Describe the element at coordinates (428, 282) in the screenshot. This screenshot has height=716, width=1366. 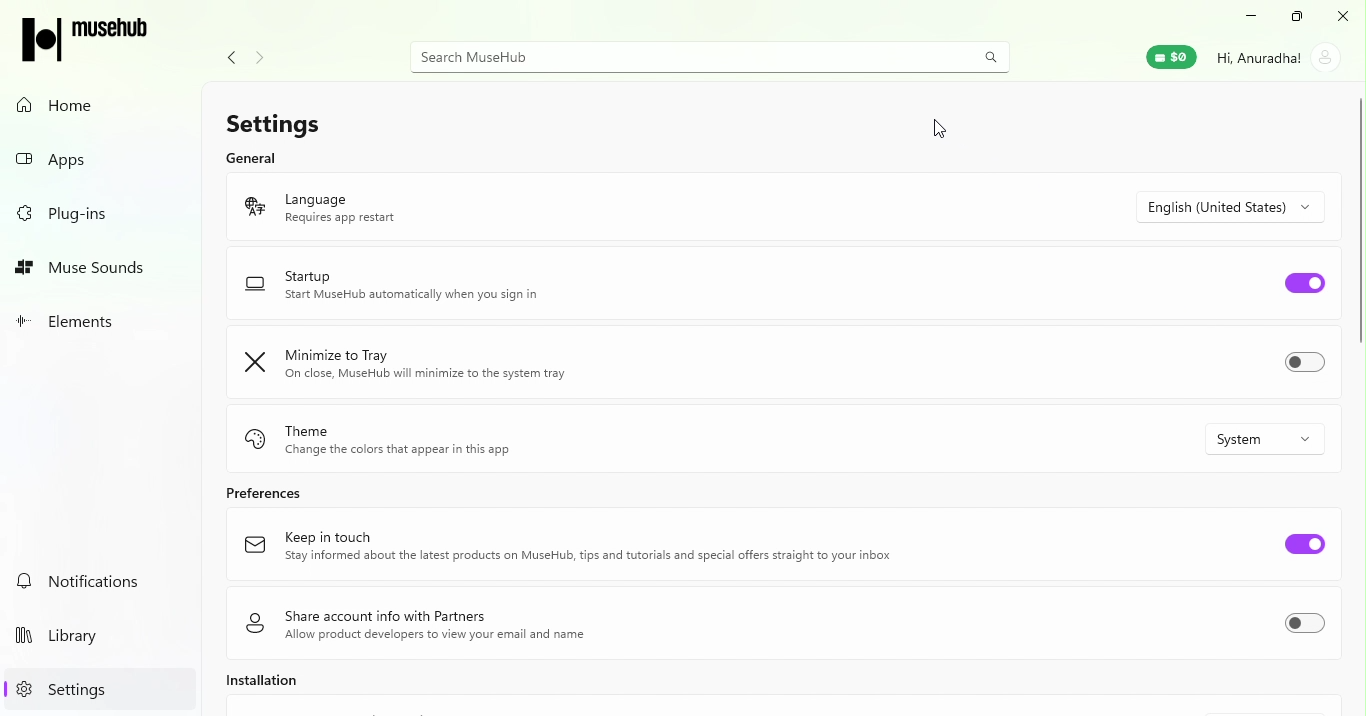
I see `Start up` at that location.